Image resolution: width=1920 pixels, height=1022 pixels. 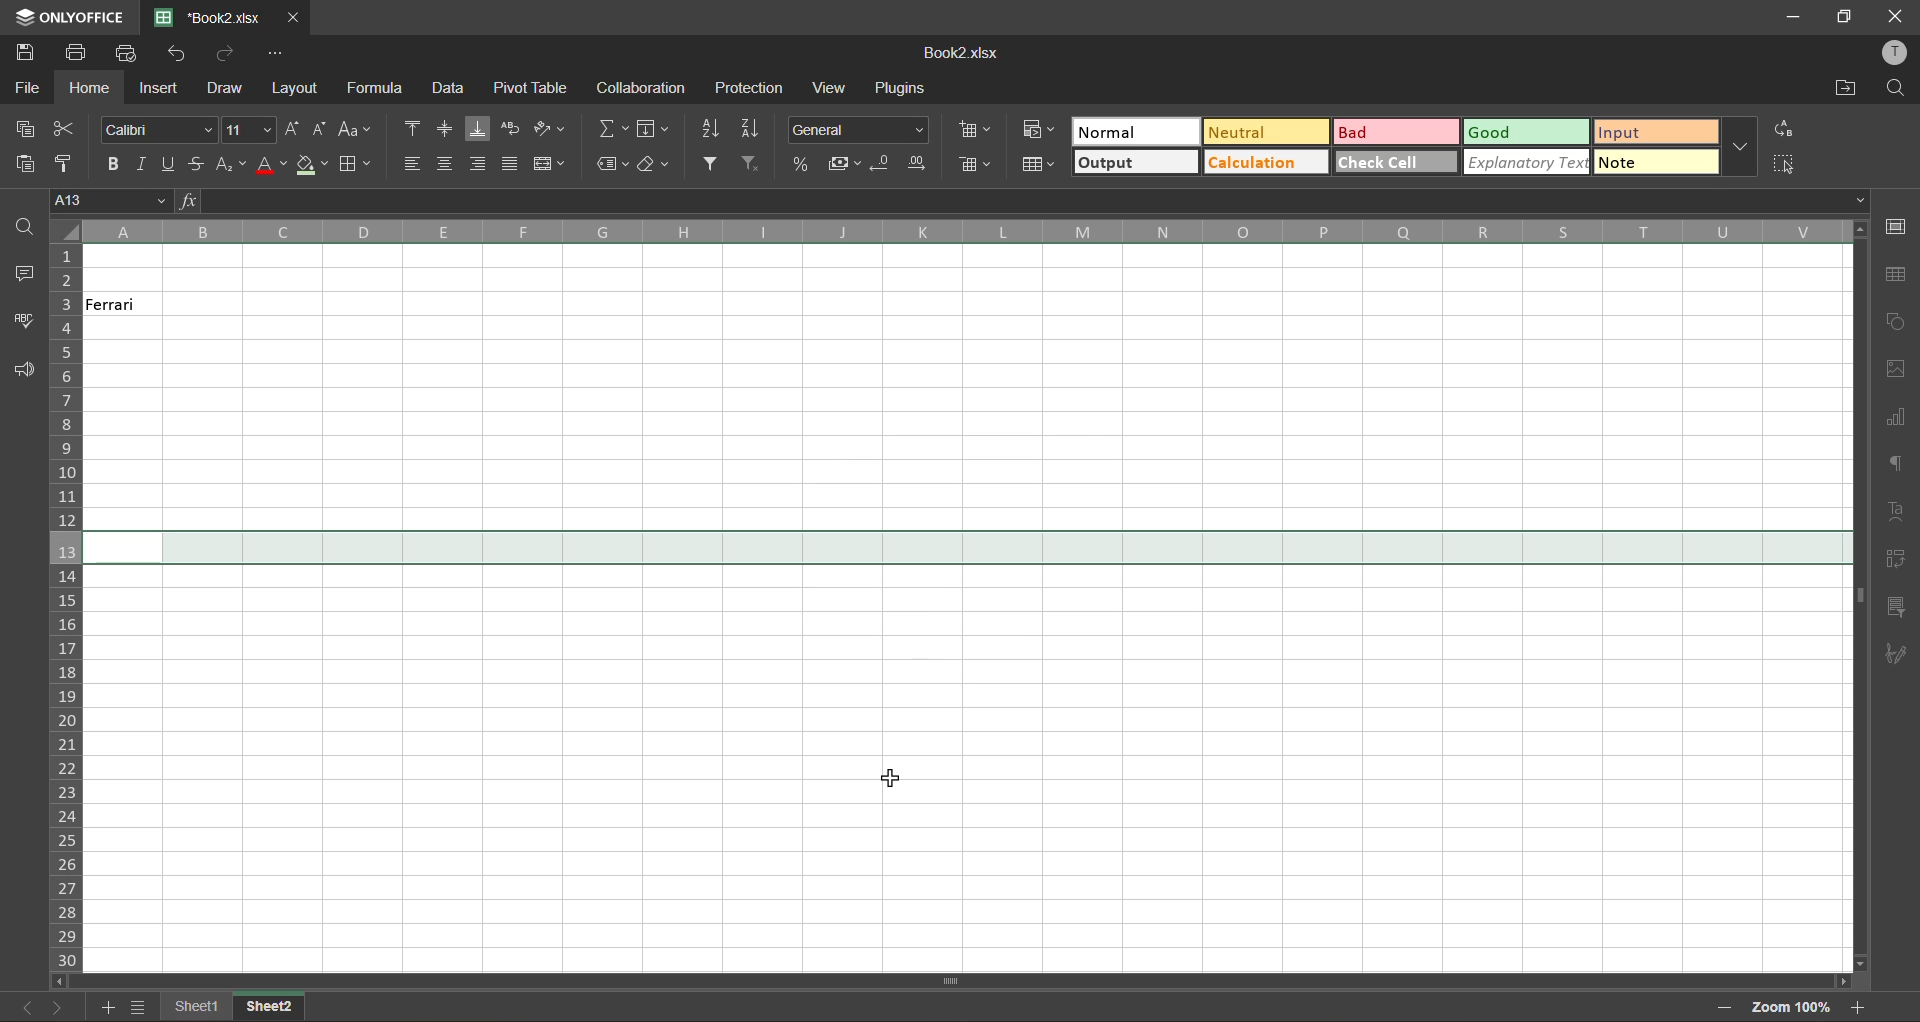 What do you see at coordinates (1898, 420) in the screenshot?
I see `charts` at bounding box center [1898, 420].